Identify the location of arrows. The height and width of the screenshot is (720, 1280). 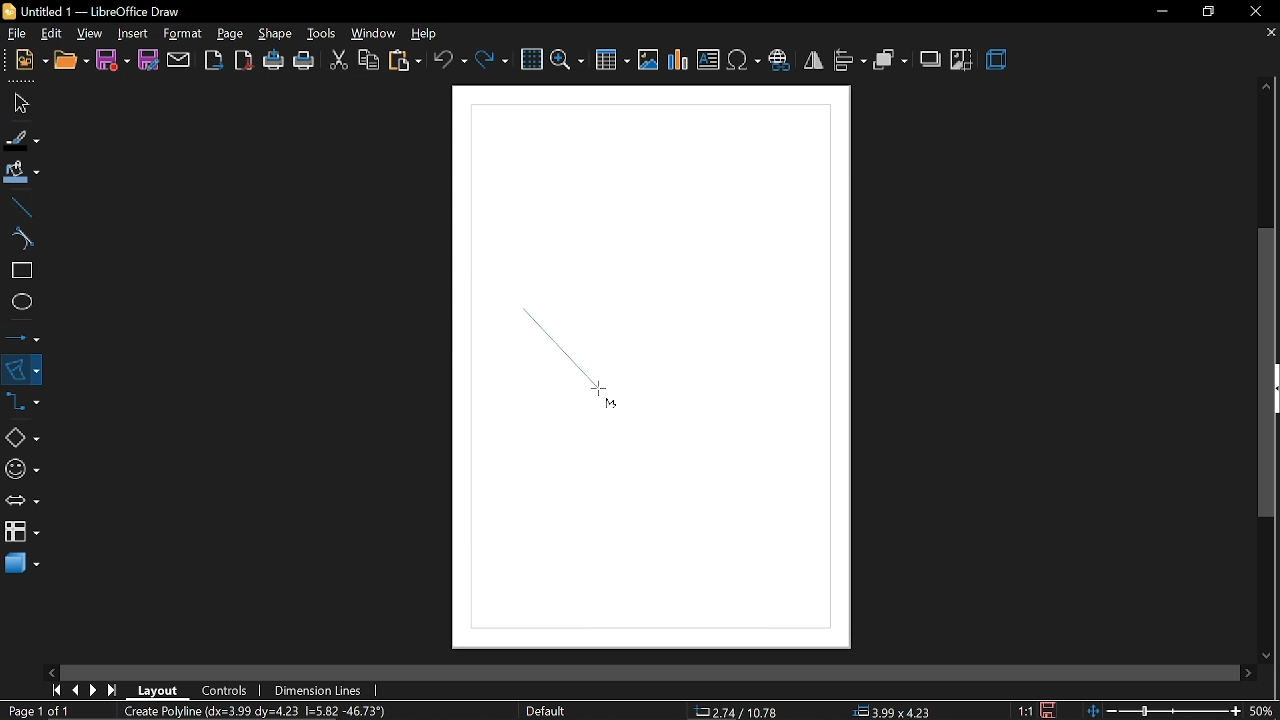
(22, 502).